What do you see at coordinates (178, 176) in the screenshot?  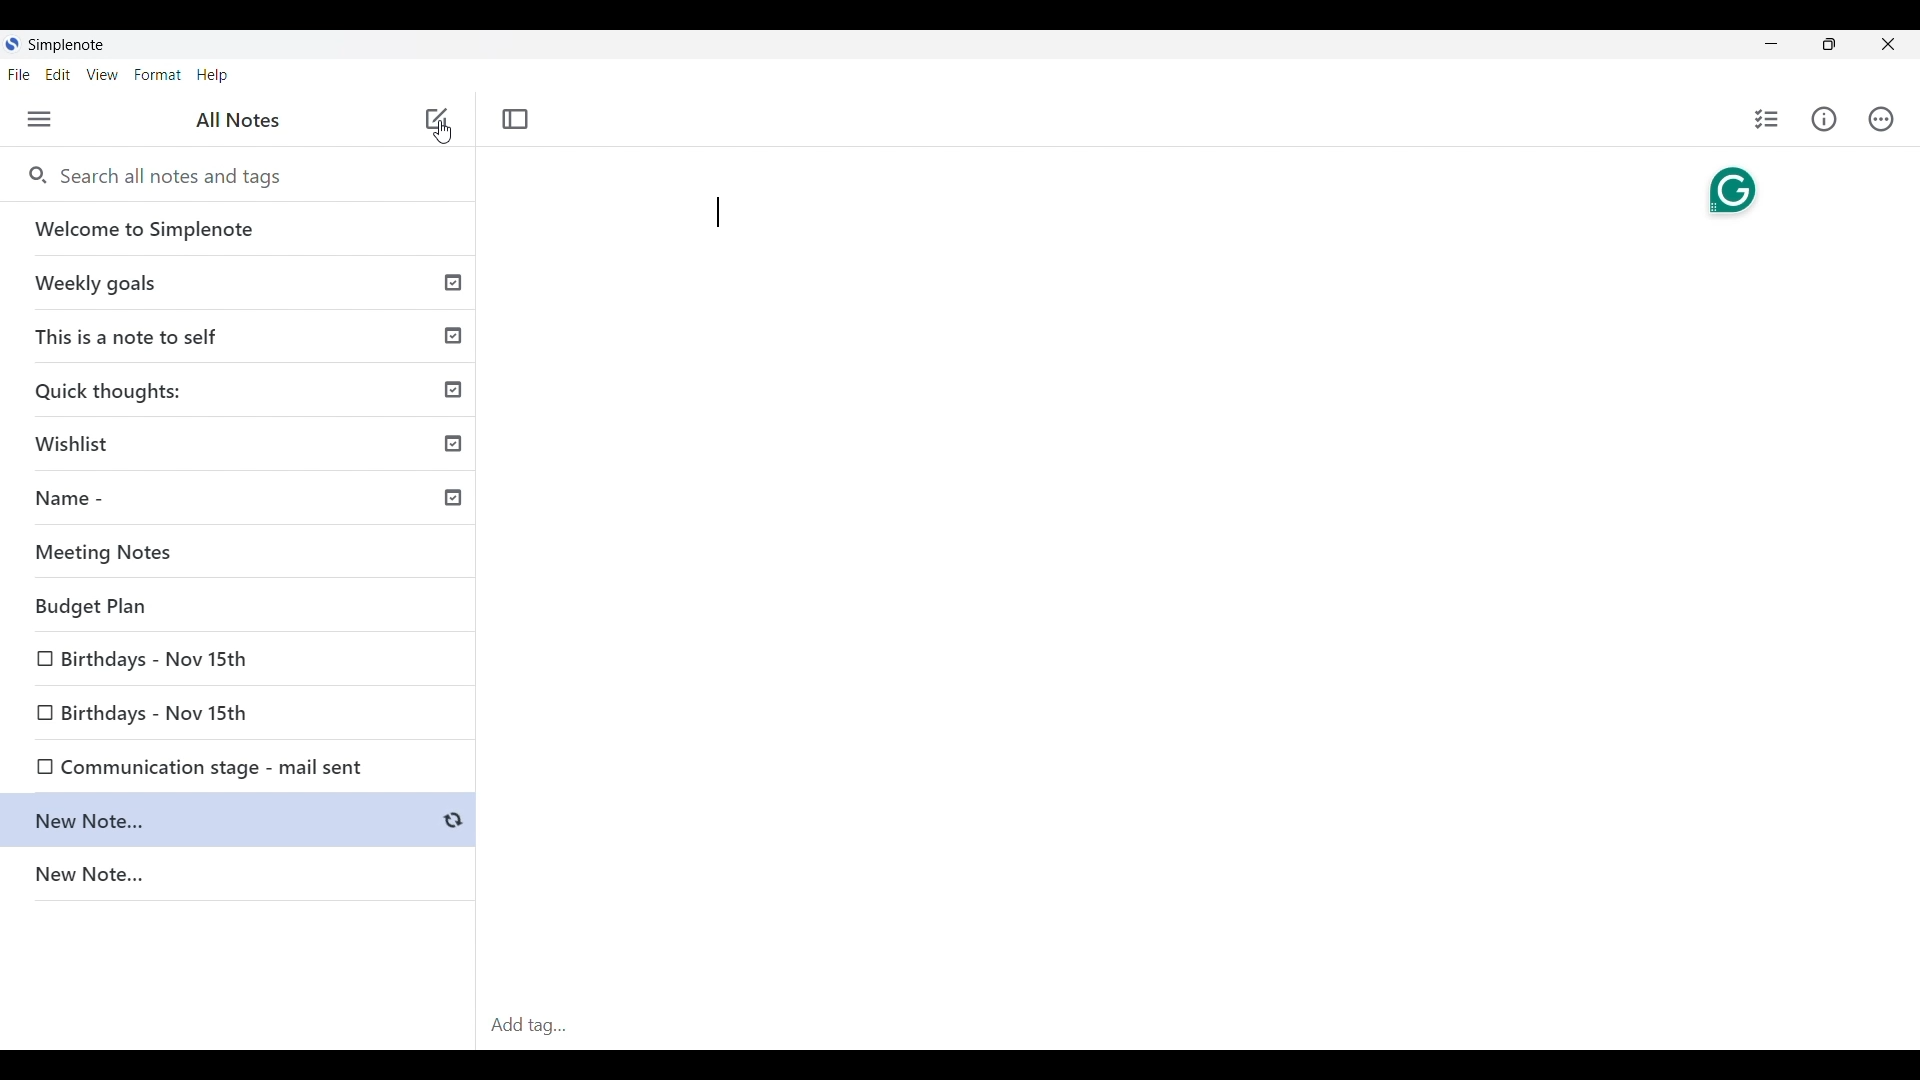 I see `Search all notes and tags` at bounding box center [178, 176].